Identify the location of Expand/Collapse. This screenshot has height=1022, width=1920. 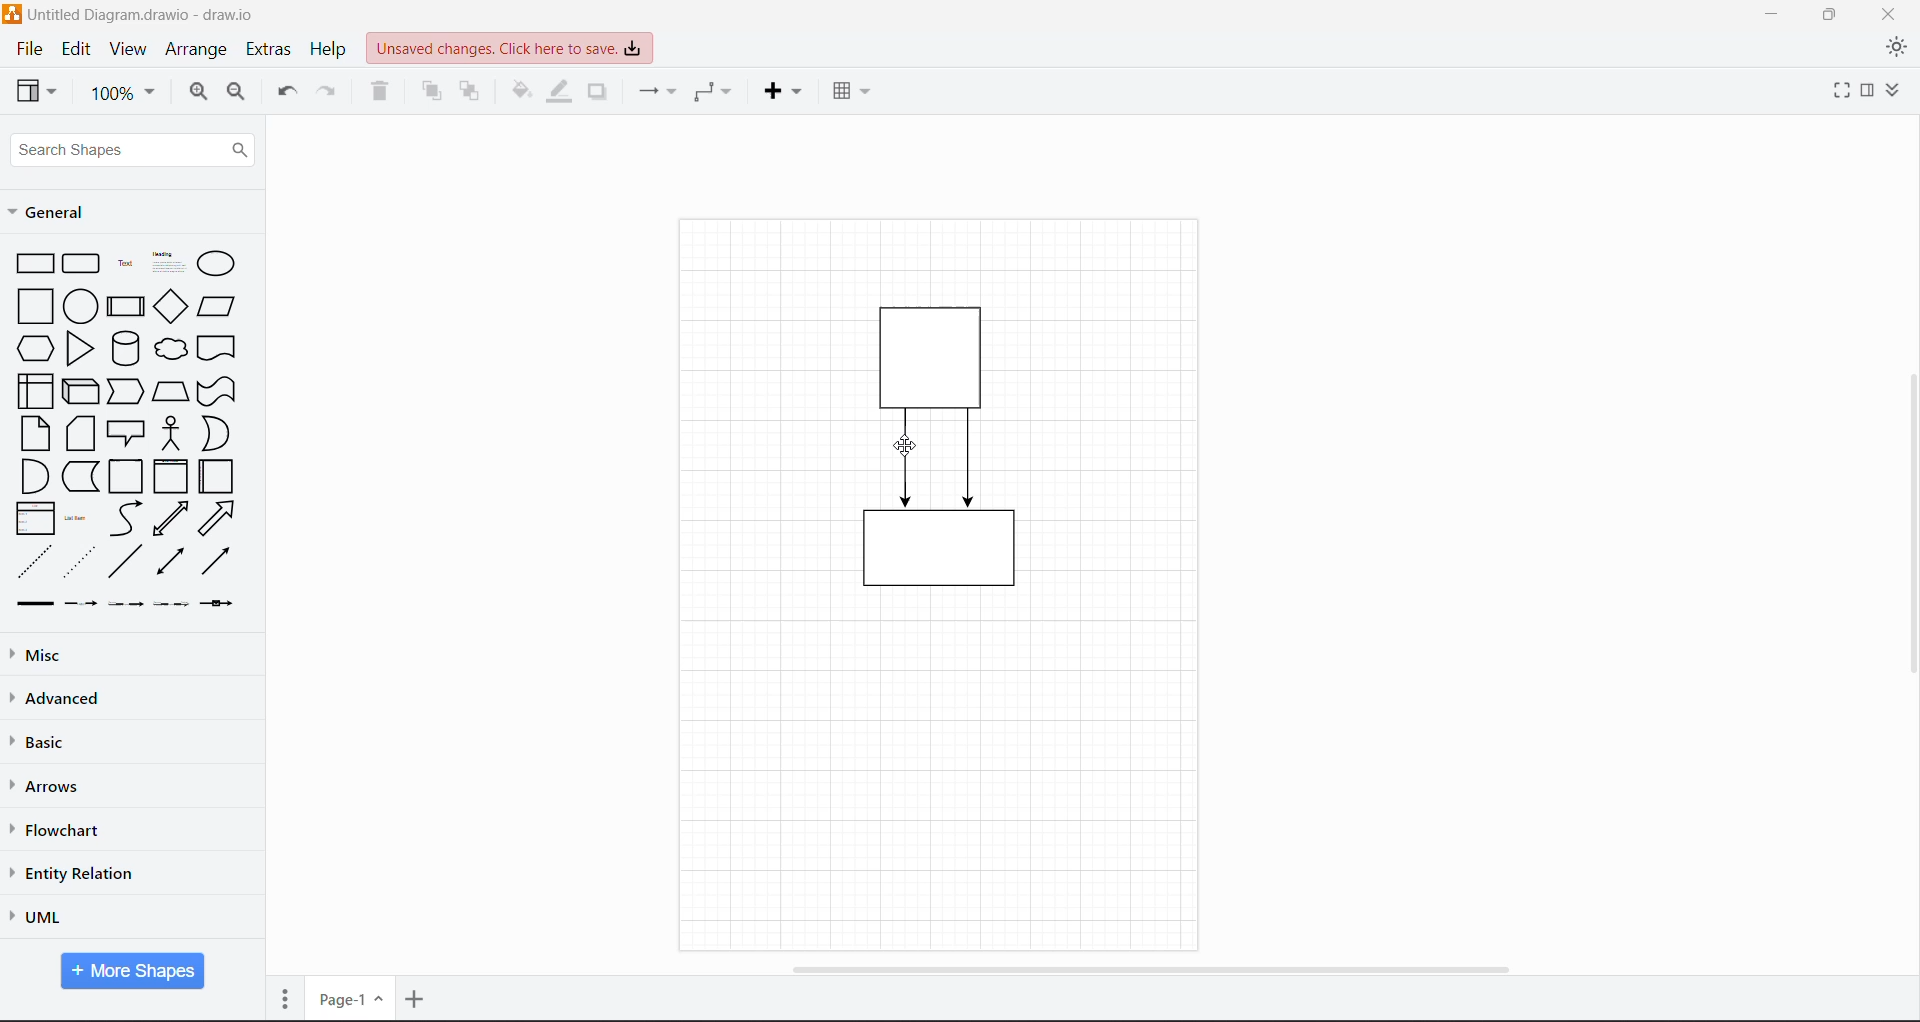
(1899, 91).